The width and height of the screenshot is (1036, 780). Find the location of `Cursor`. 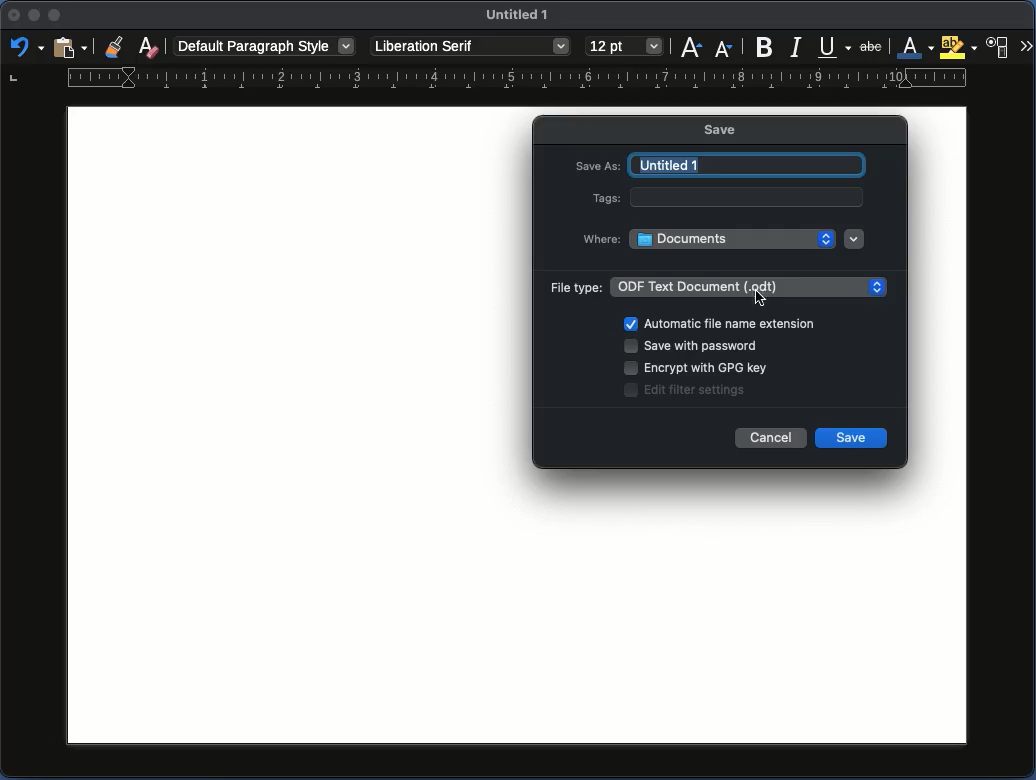

Cursor is located at coordinates (763, 304).